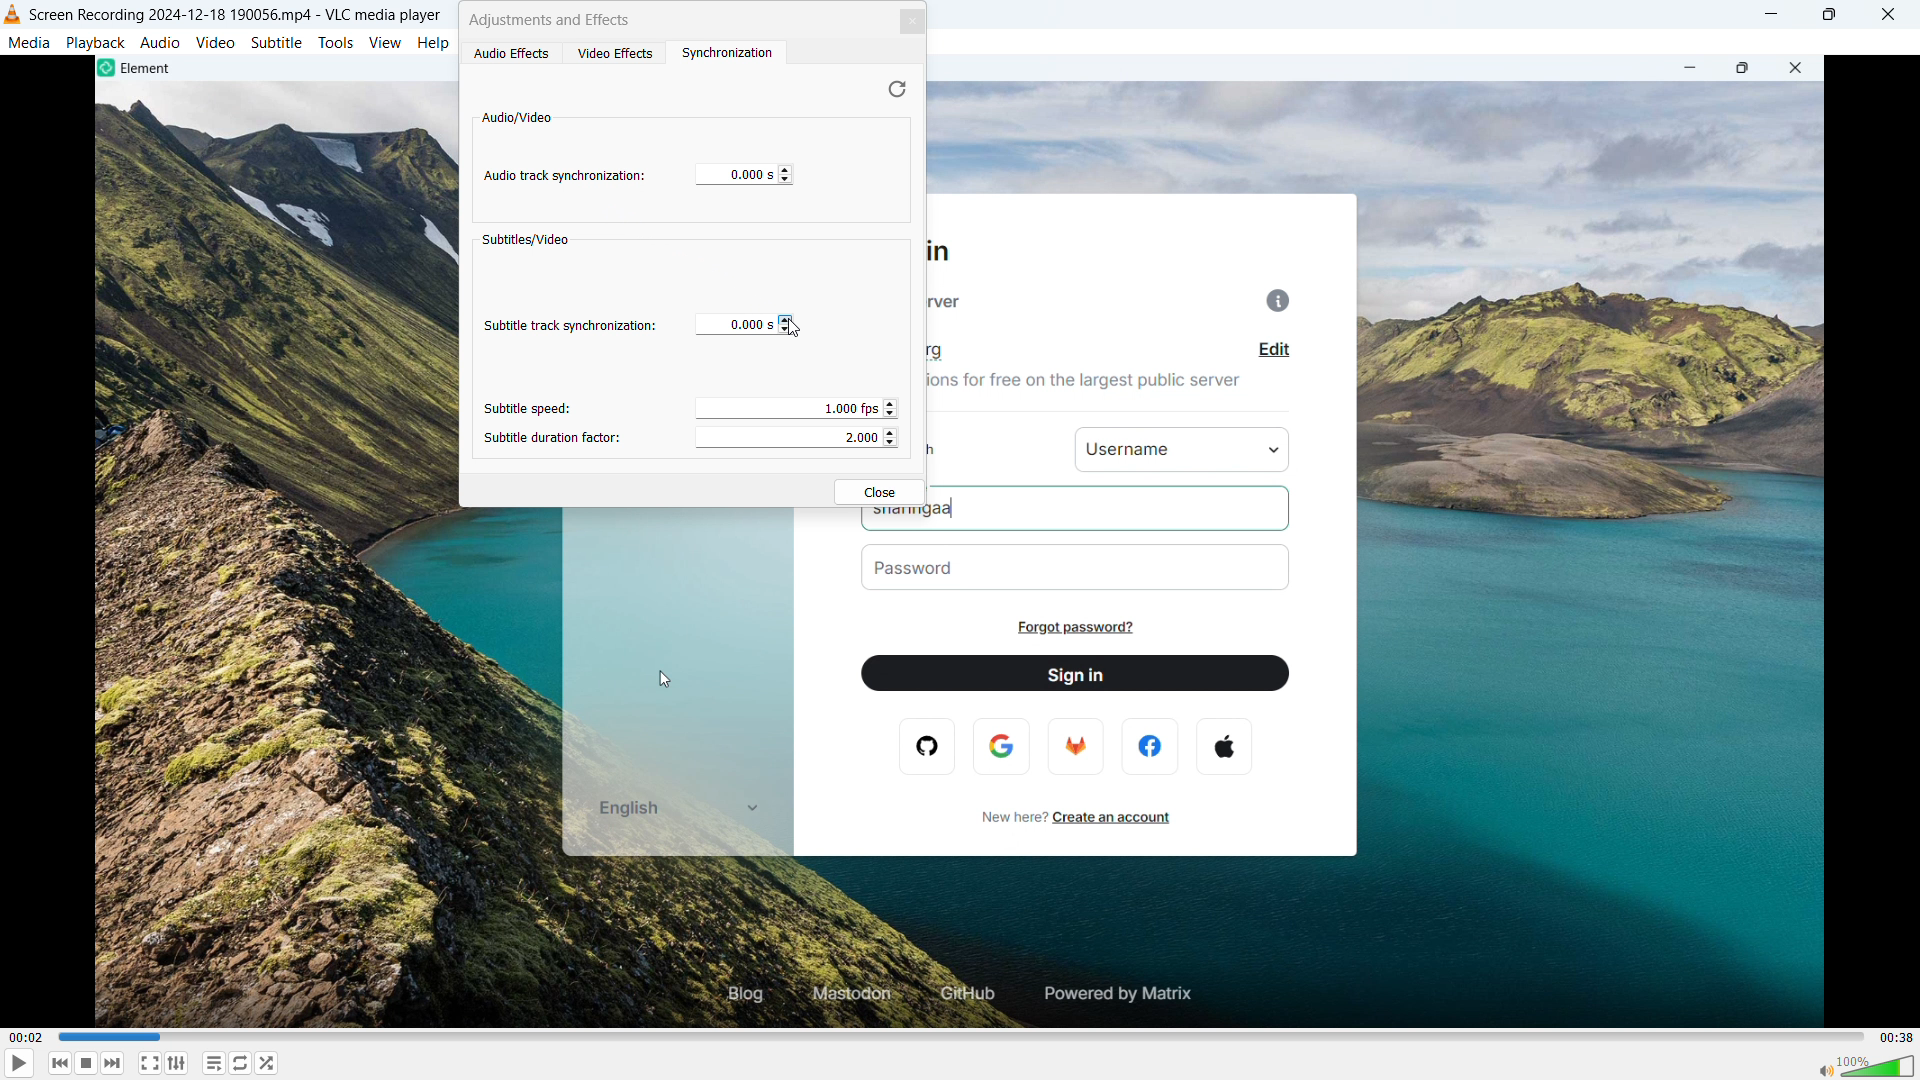 The image size is (1920, 1080). I want to click on username, so click(1184, 447).